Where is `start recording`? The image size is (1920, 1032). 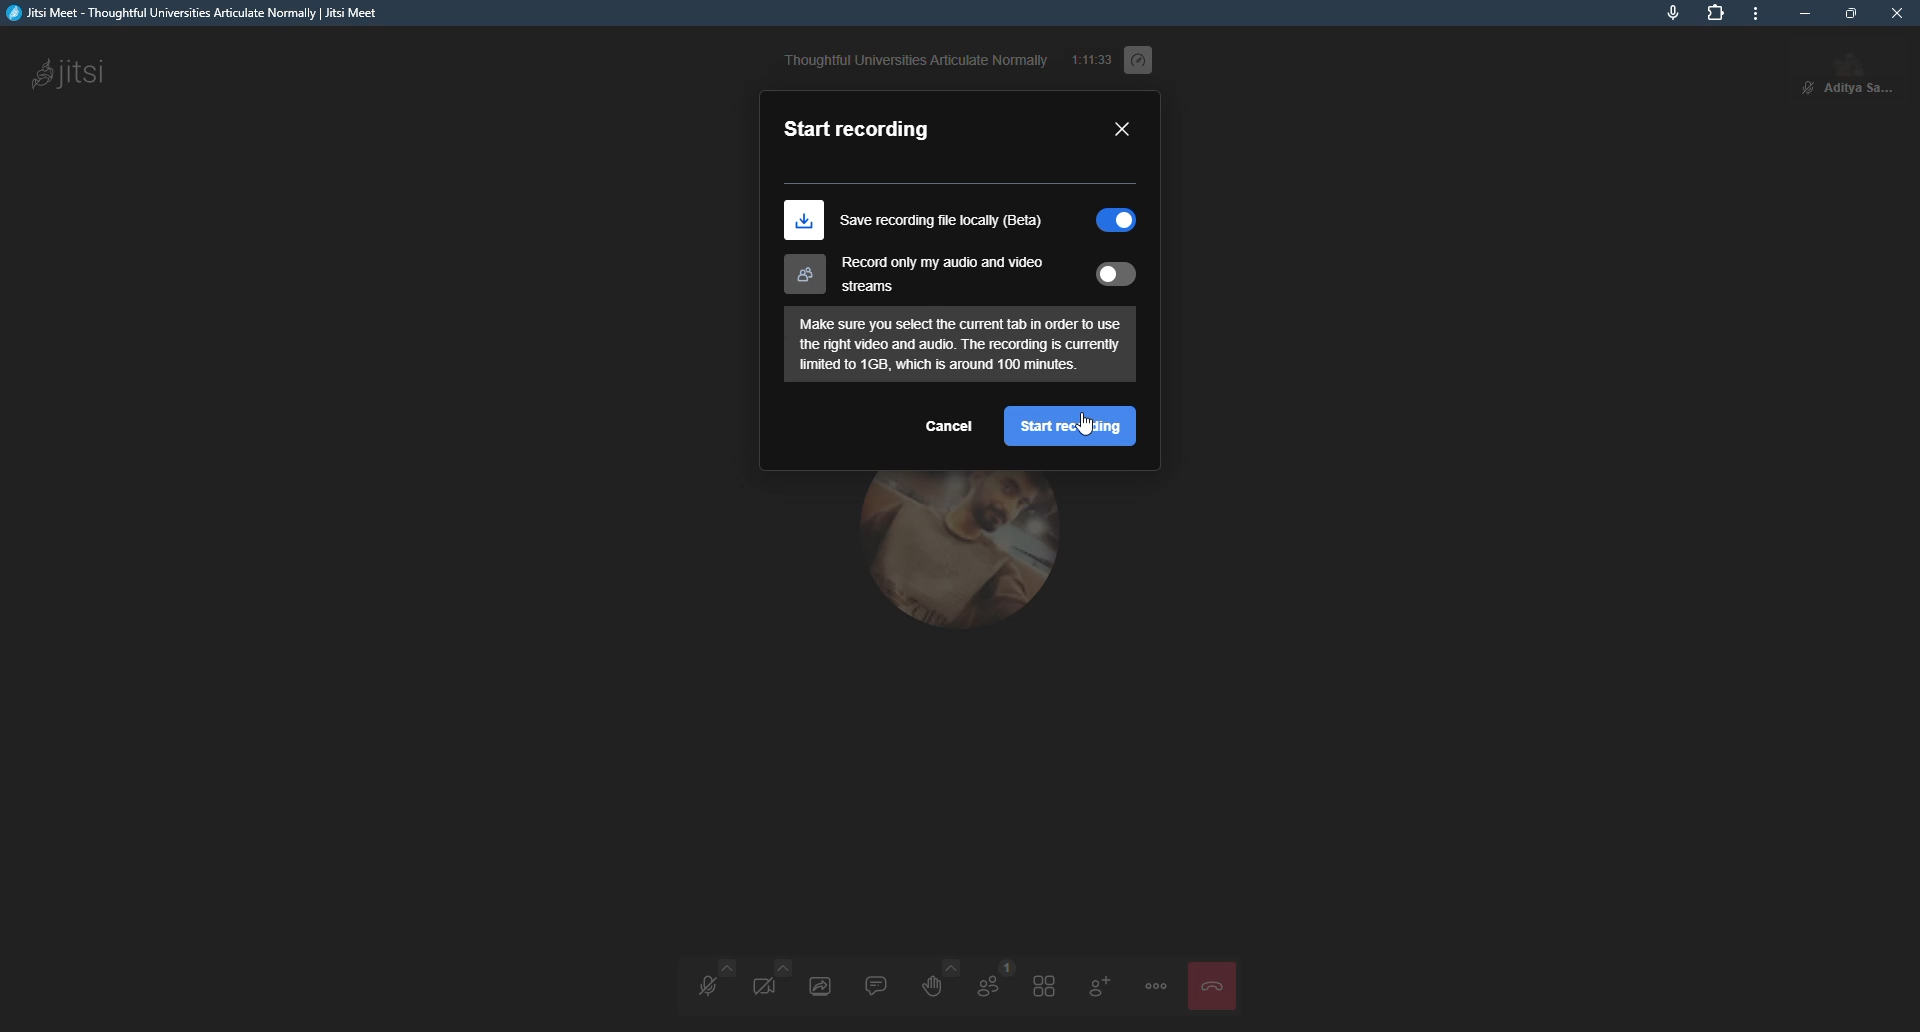
start recording is located at coordinates (859, 127).